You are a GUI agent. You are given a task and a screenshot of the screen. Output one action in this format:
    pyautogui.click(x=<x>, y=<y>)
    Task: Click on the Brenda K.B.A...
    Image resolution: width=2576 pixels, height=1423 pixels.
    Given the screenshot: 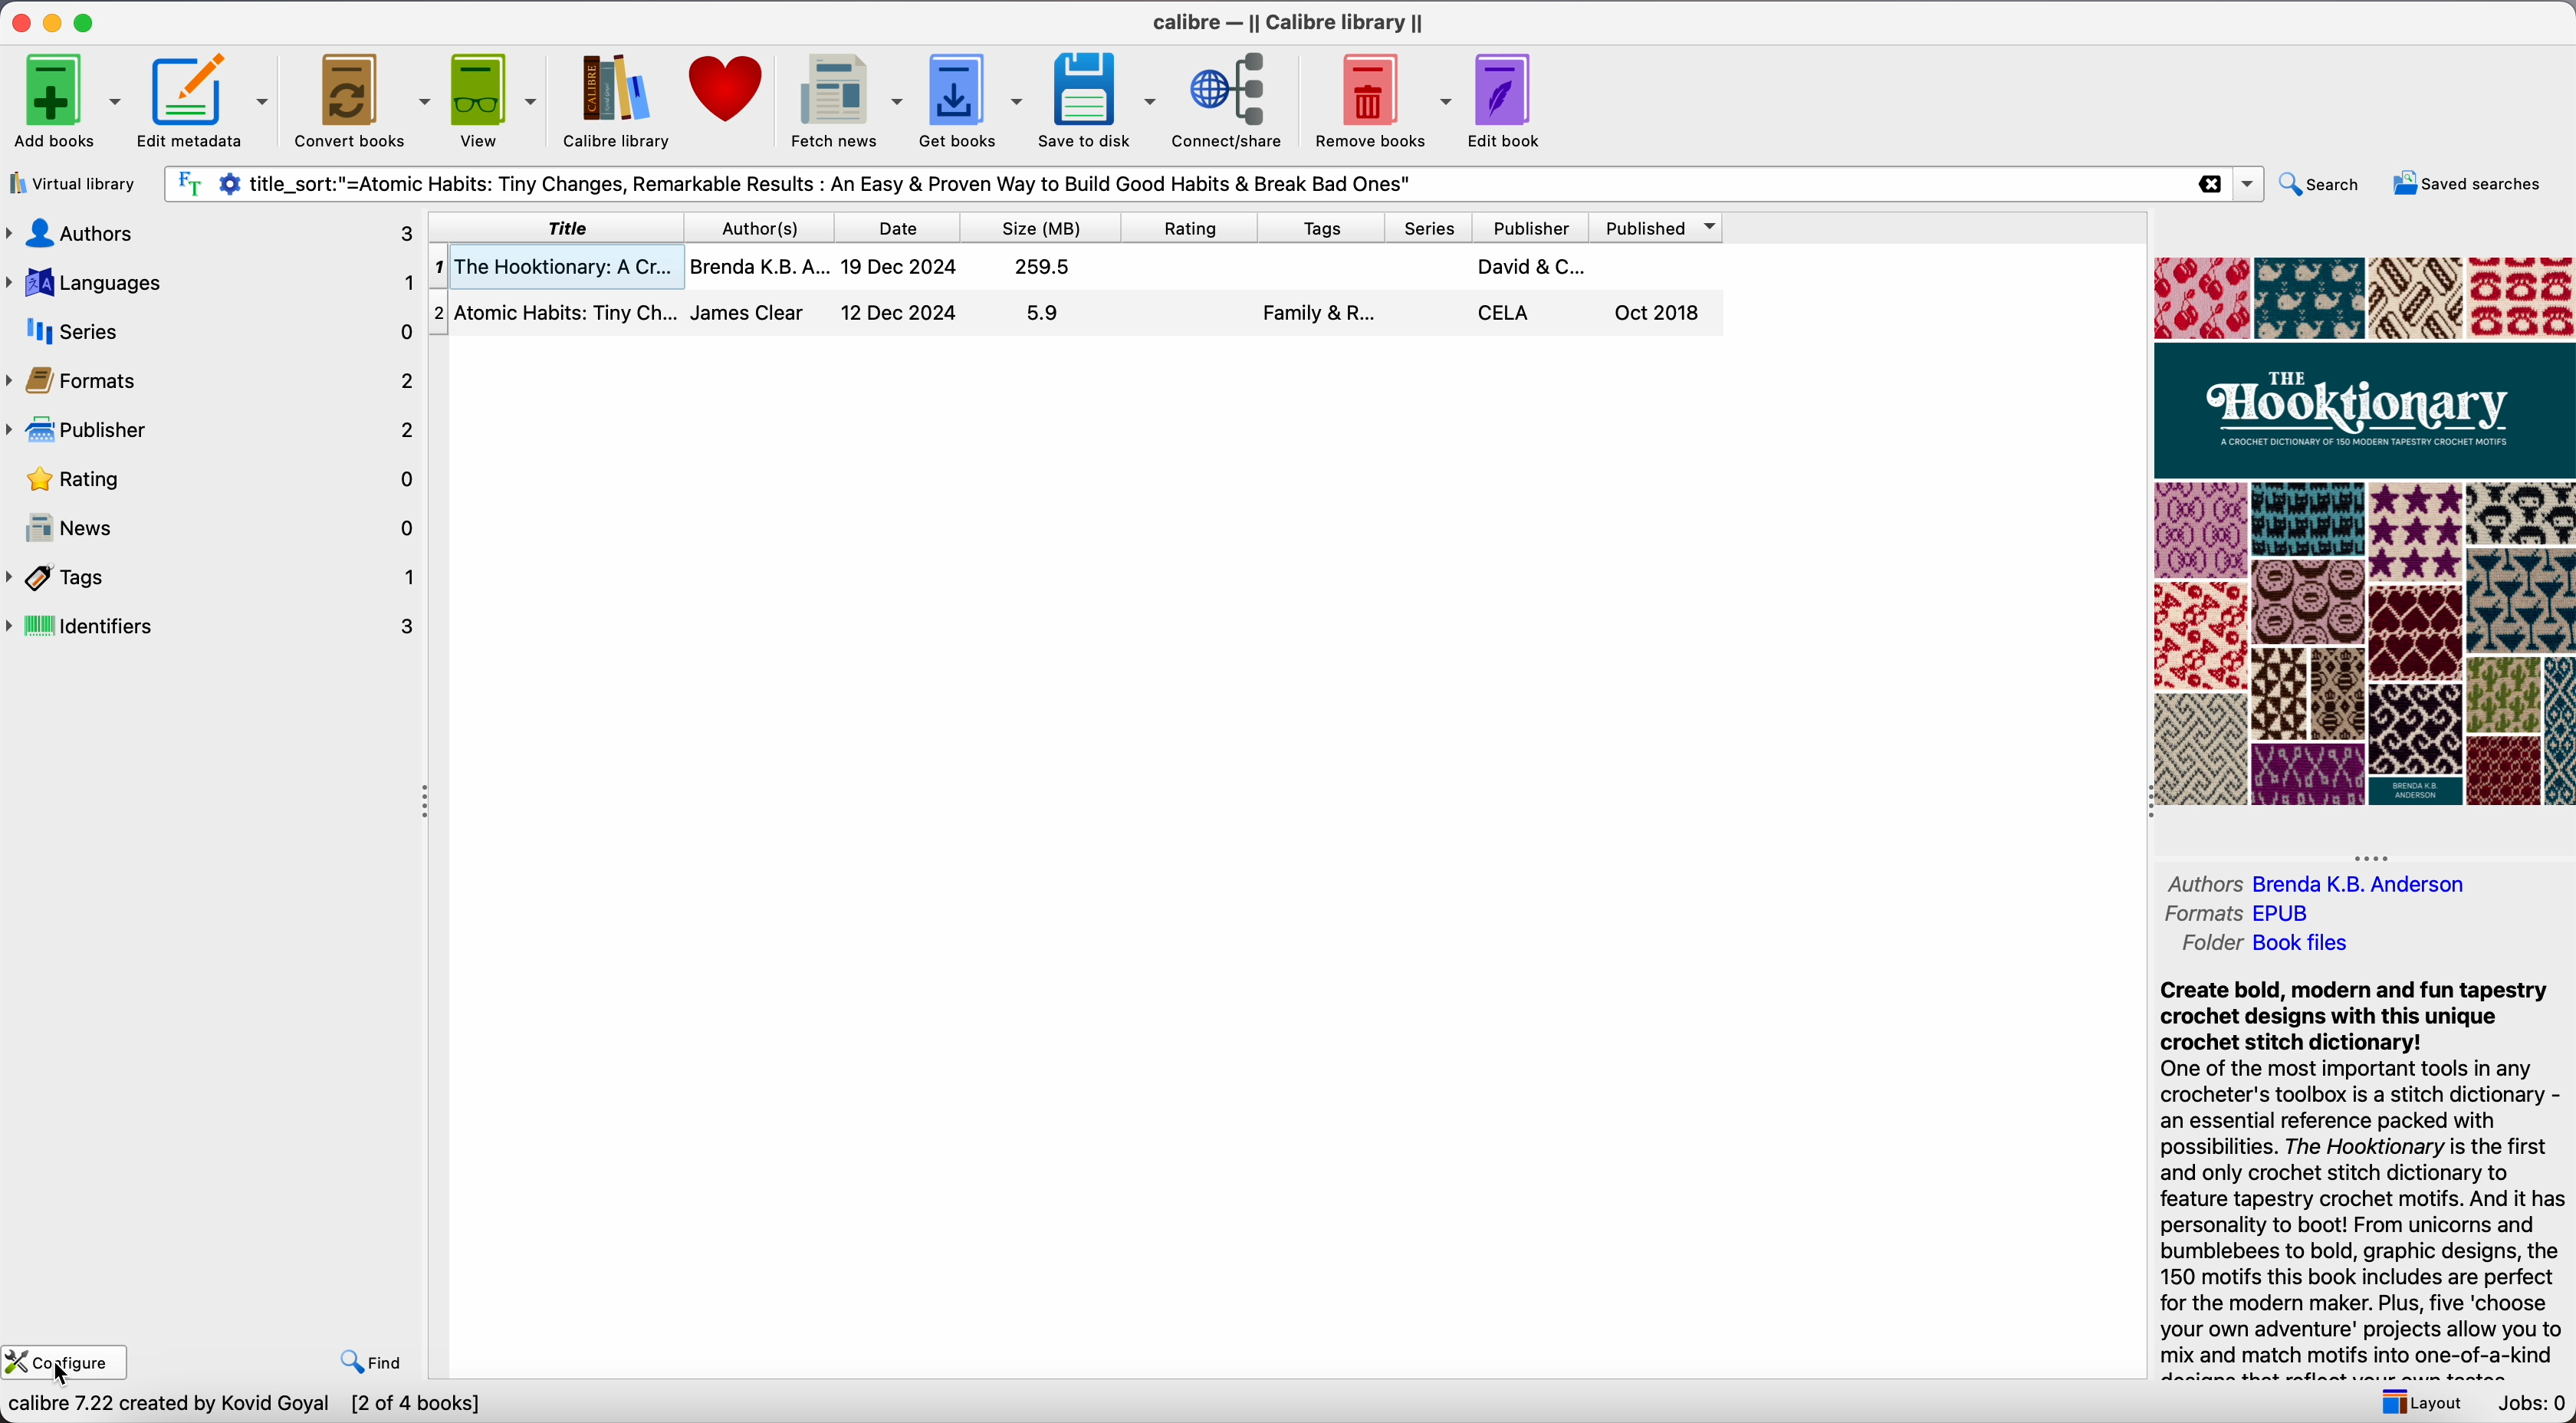 What is the action you would take?
    pyautogui.click(x=758, y=266)
    